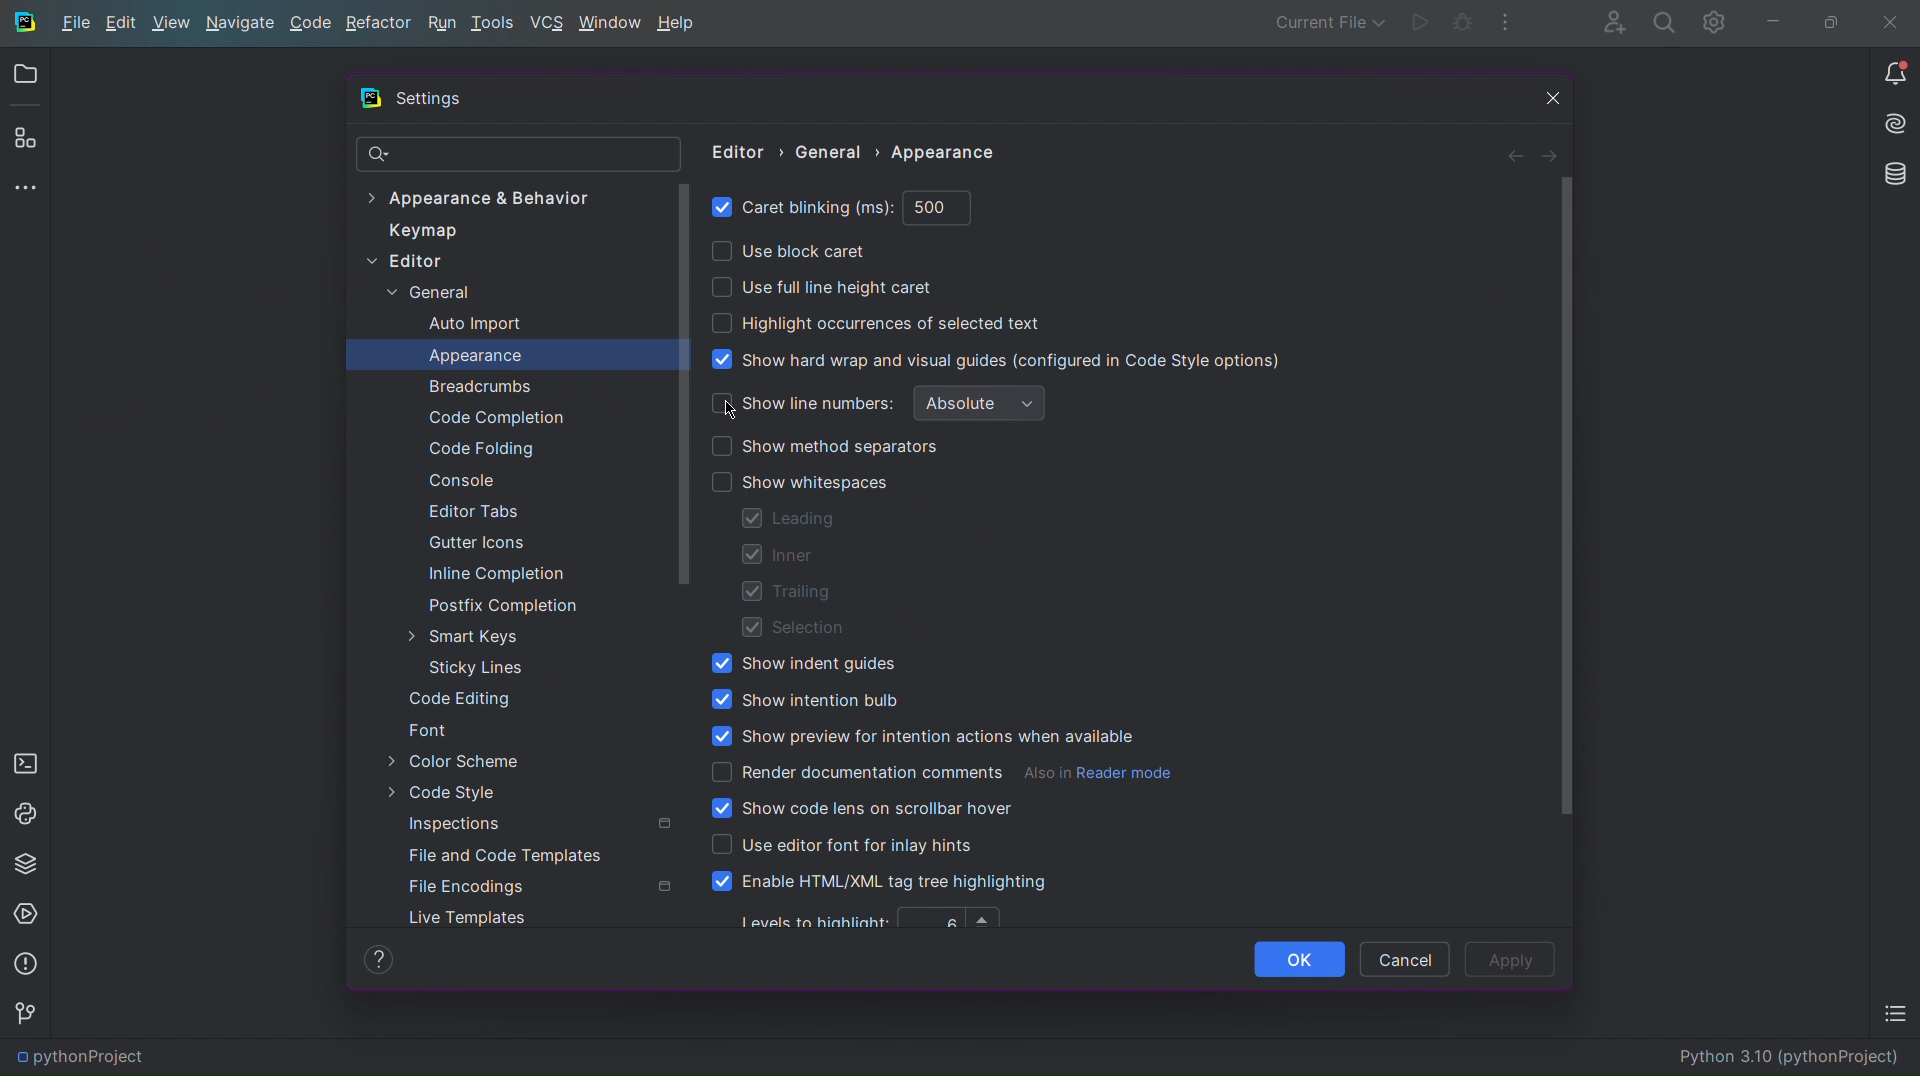 Image resolution: width=1920 pixels, height=1076 pixels. I want to click on Navigate, so click(244, 22).